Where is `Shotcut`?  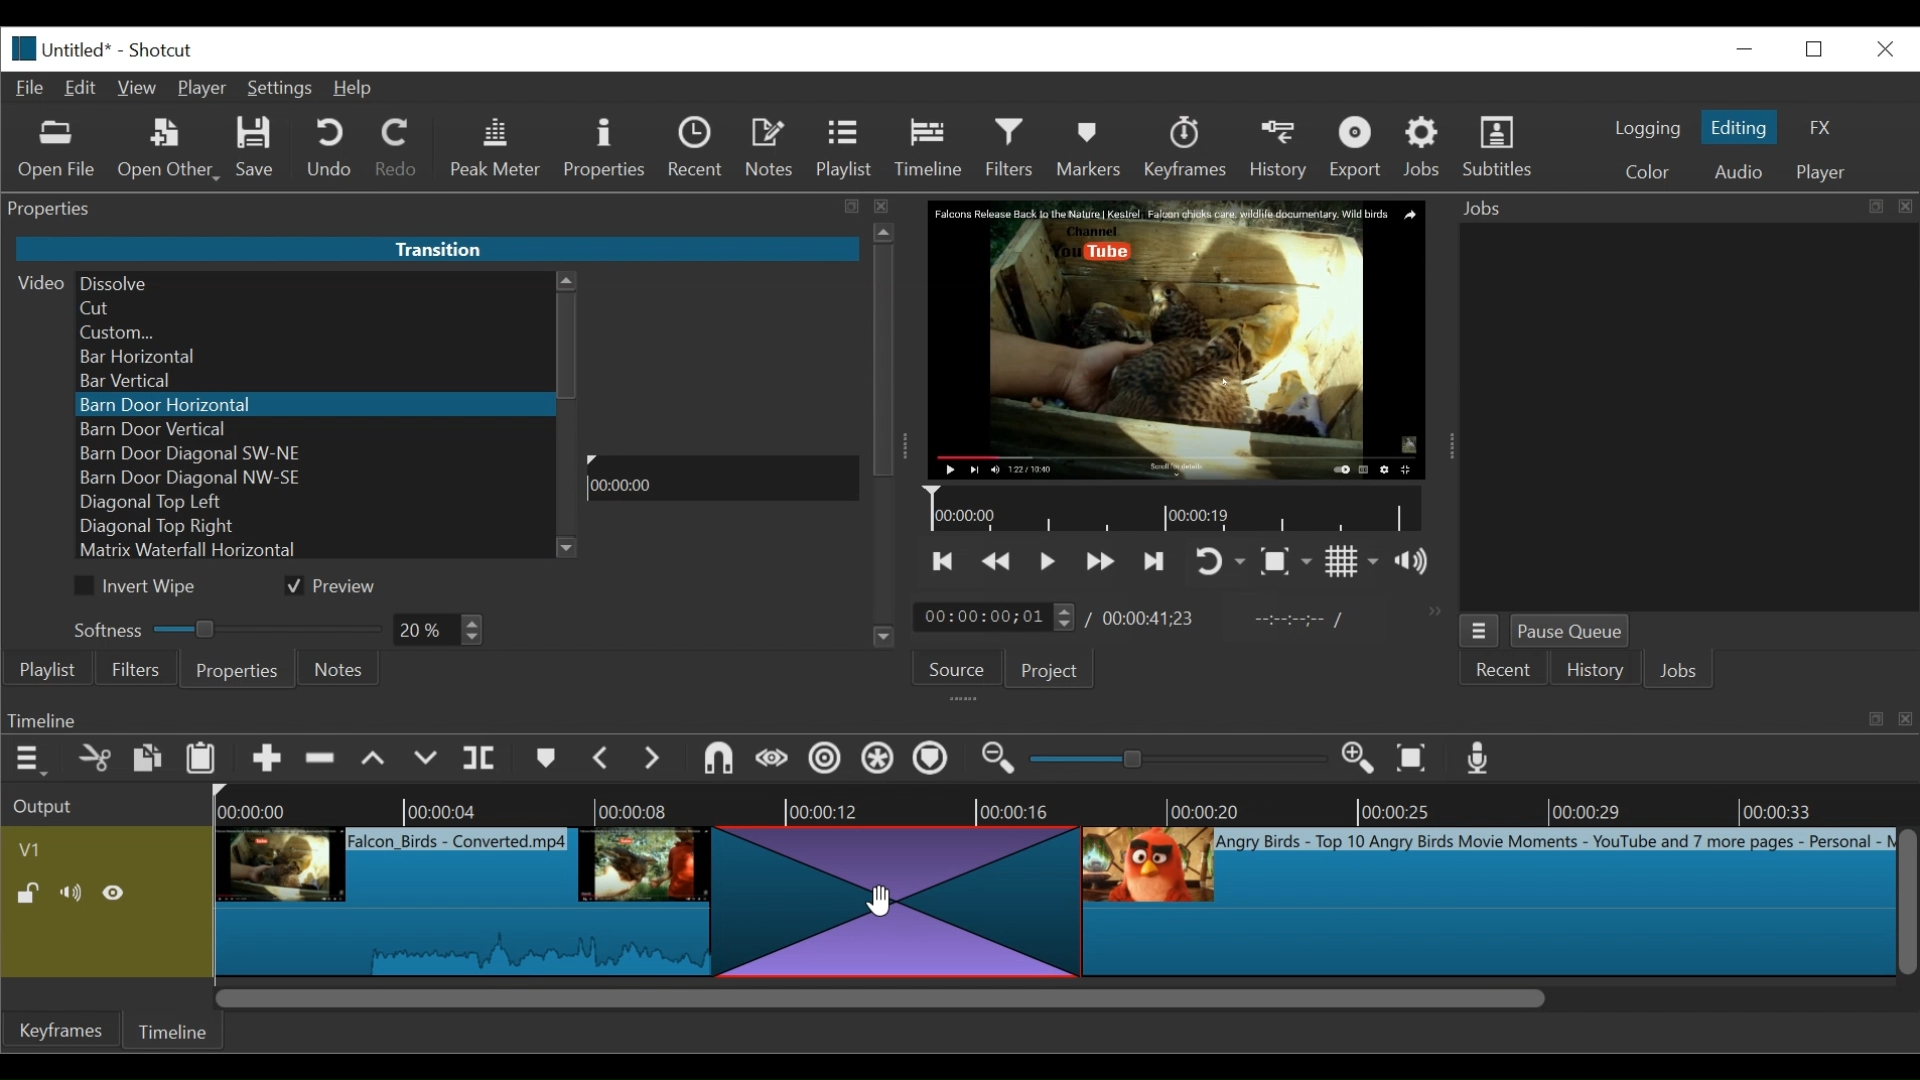
Shotcut is located at coordinates (160, 49).